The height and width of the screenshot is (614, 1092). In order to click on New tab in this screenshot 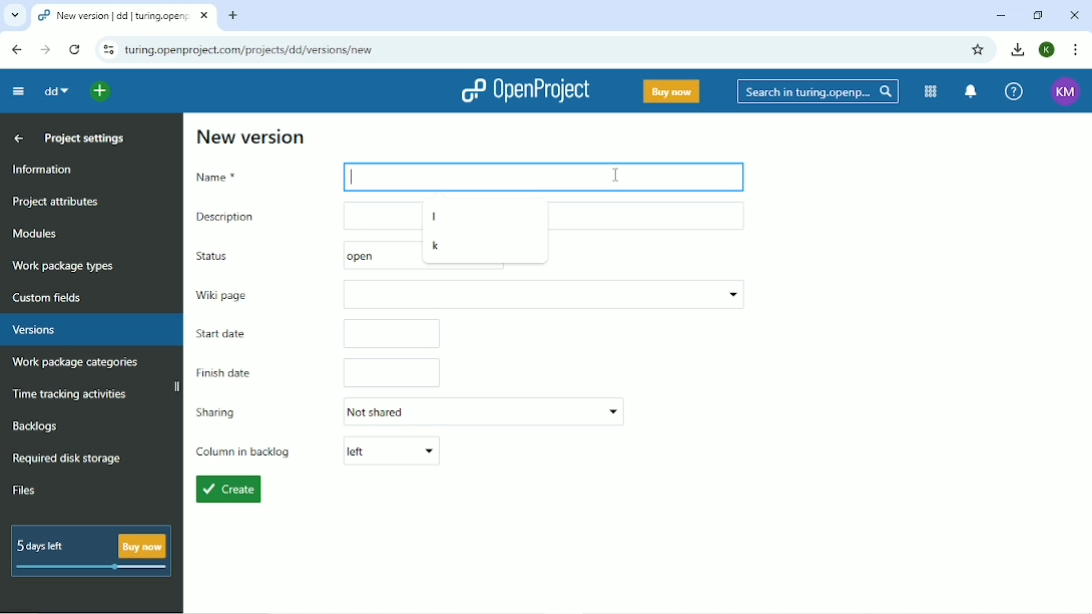, I will do `click(235, 16)`.